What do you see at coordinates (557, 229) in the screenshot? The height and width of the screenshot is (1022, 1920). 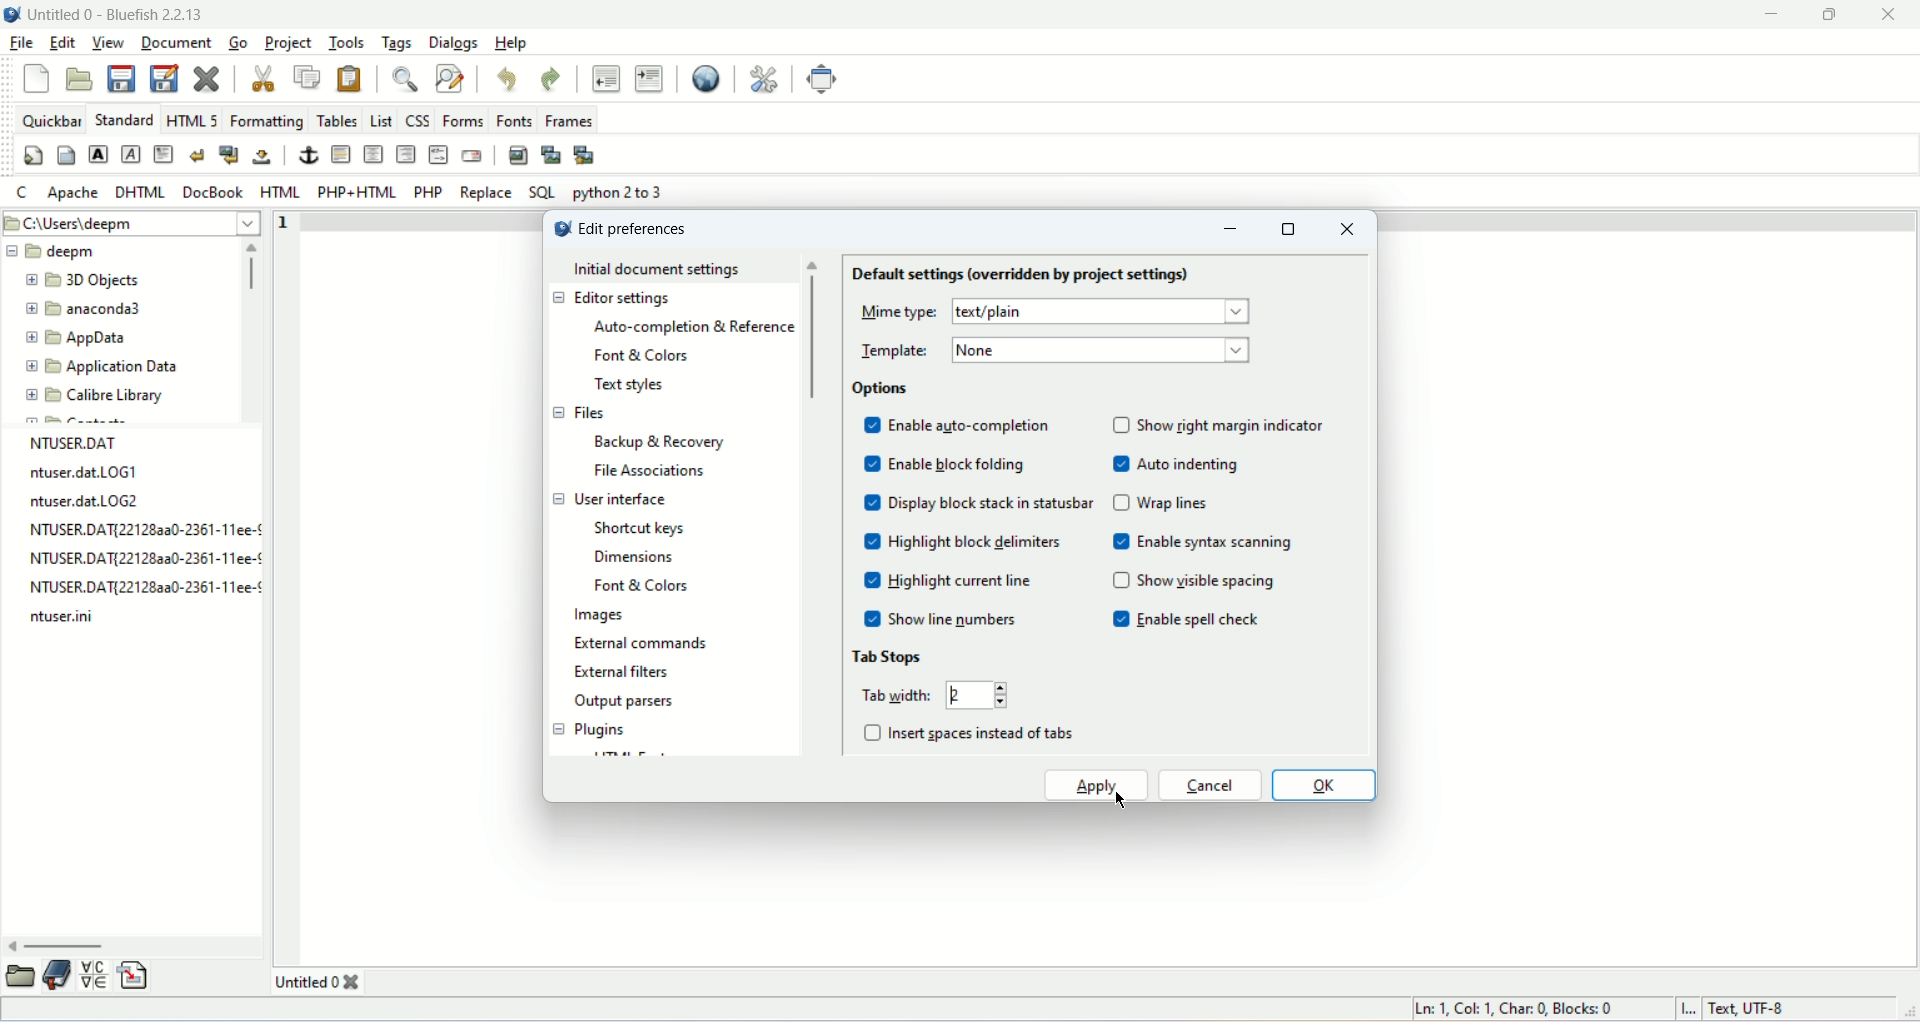 I see `logo` at bounding box center [557, 229].